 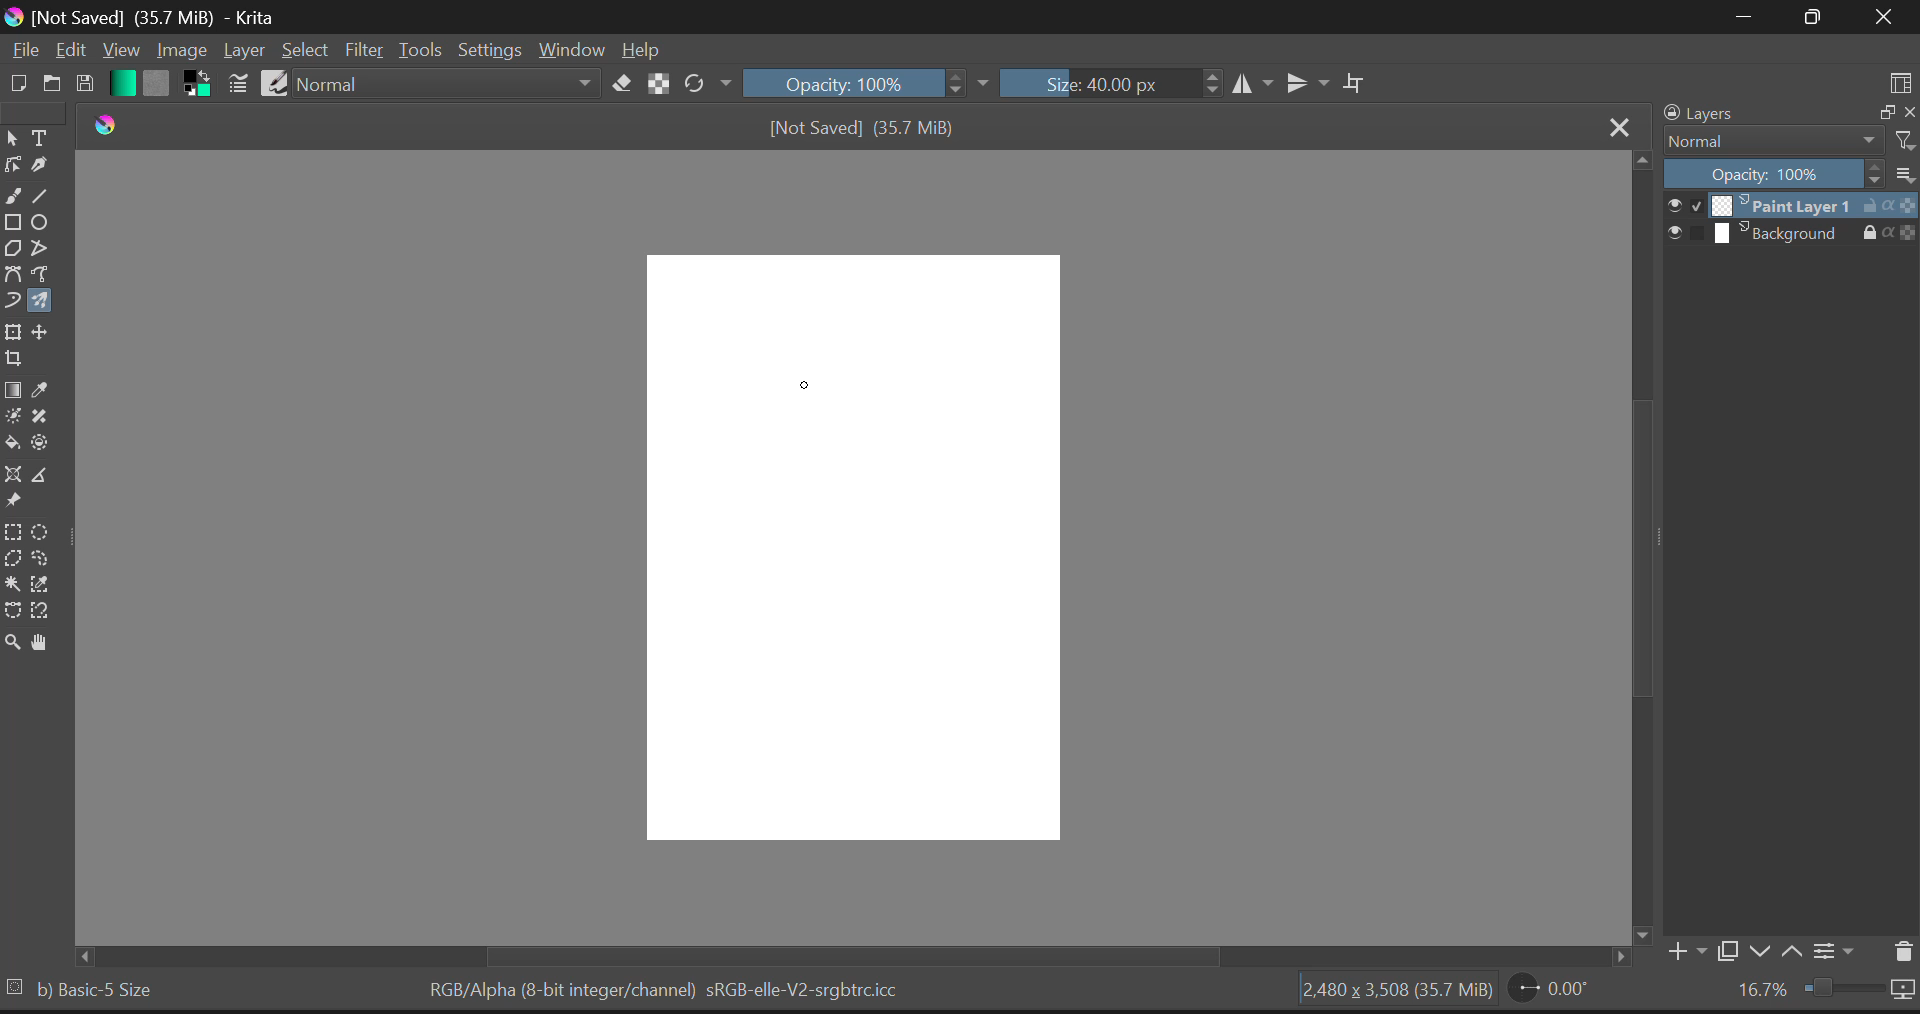 I want to click on  Size: 40.00 px, so click(x=1111, y=84).